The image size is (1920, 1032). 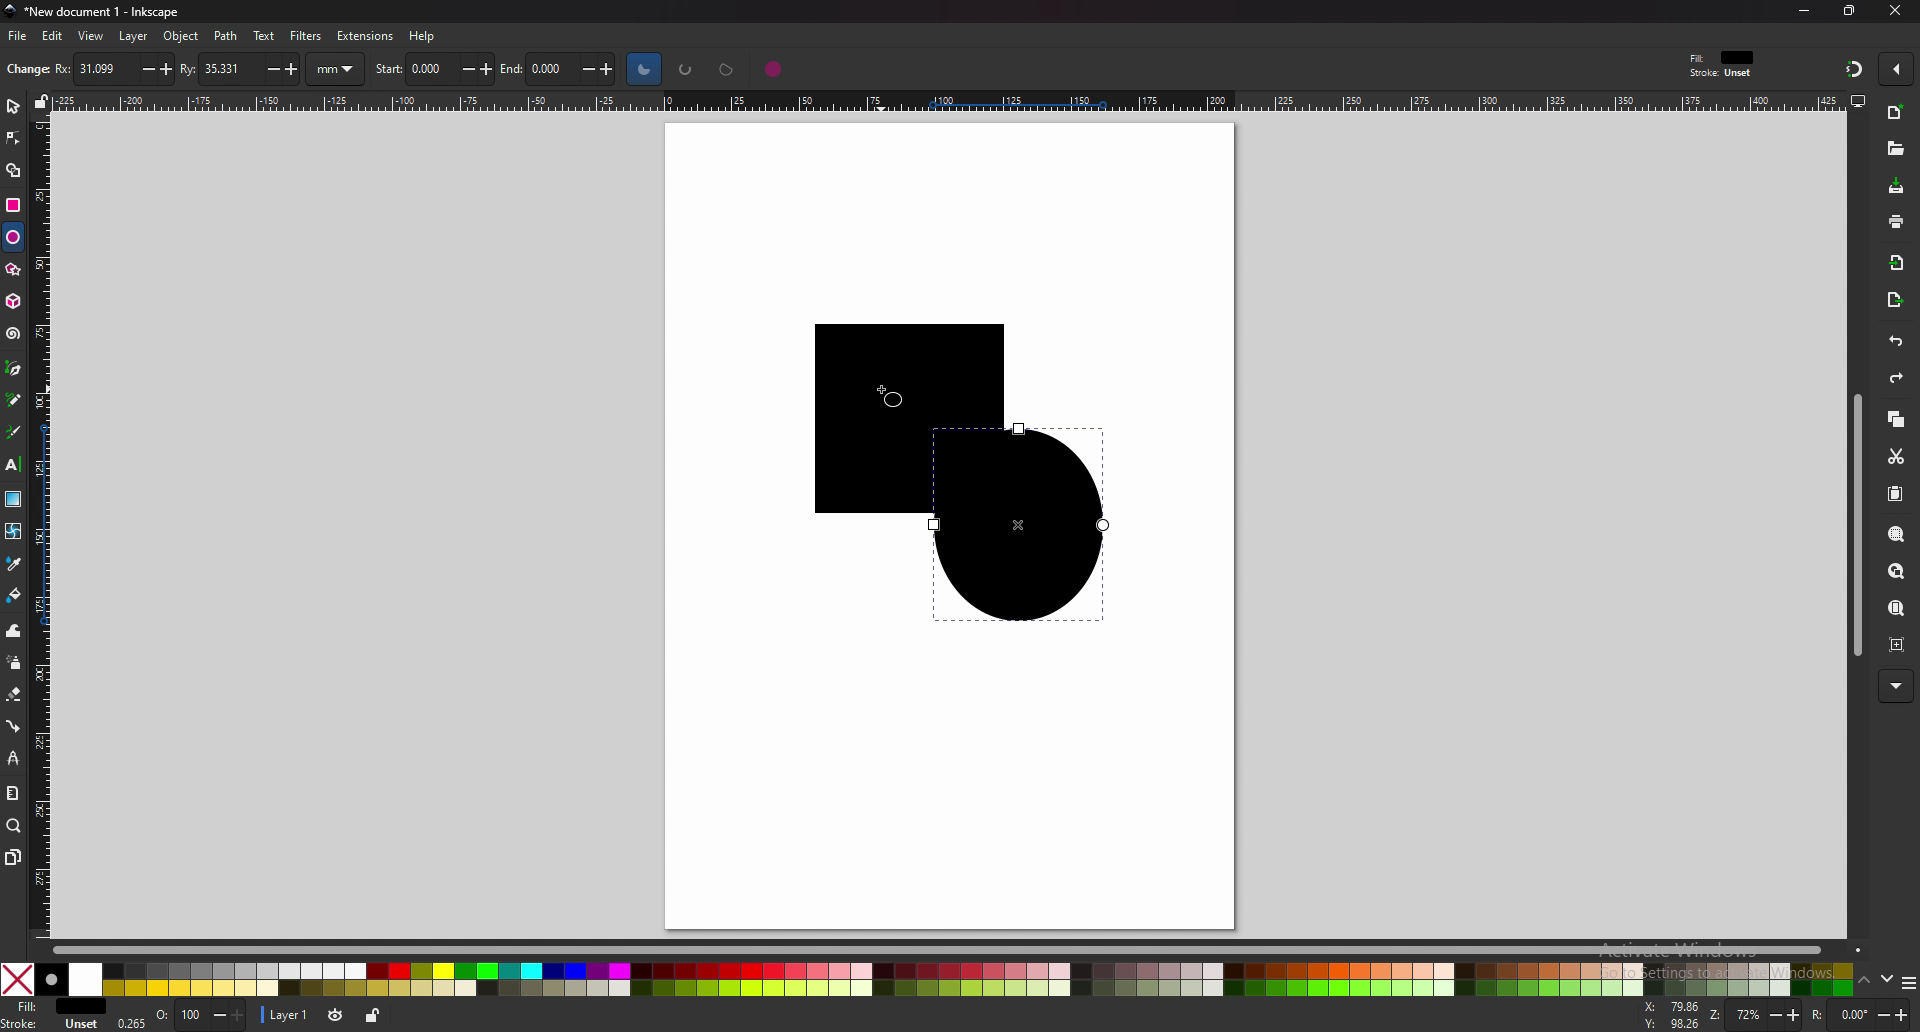 What do you see at coordinates (12, 857) in the screenshot?
I see `pages` at bounding box center [12, 857].